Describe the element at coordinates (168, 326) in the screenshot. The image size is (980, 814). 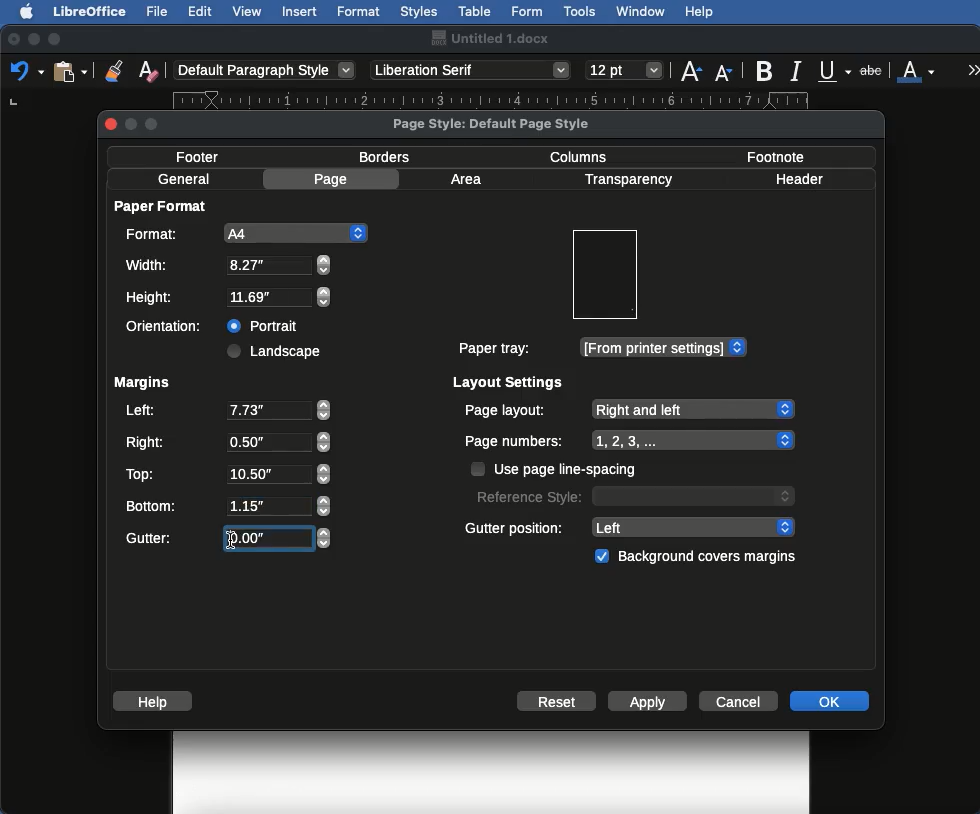
I see `Orientation` at that location.